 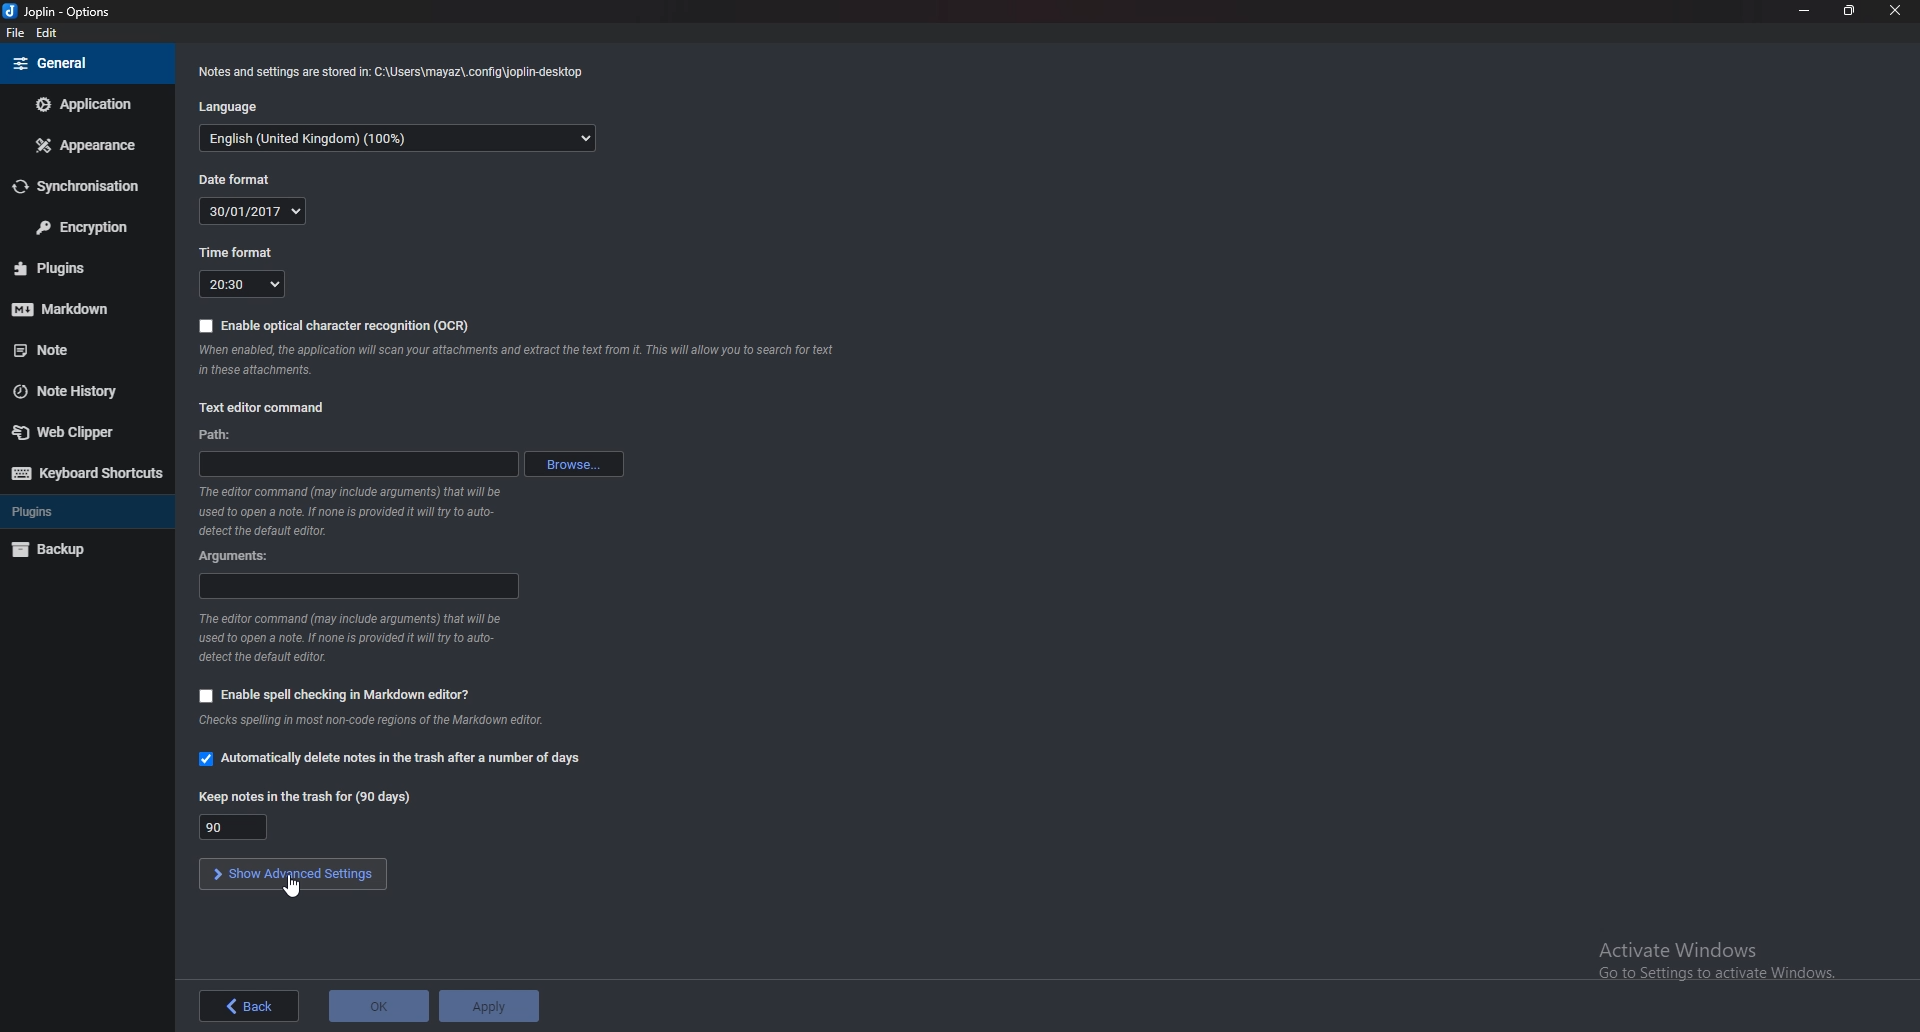 What do you see at coordinates (307, 796) in the screenshot?
I see `Keep notes in the trash for 90 days` at bounding box center [307, 796].